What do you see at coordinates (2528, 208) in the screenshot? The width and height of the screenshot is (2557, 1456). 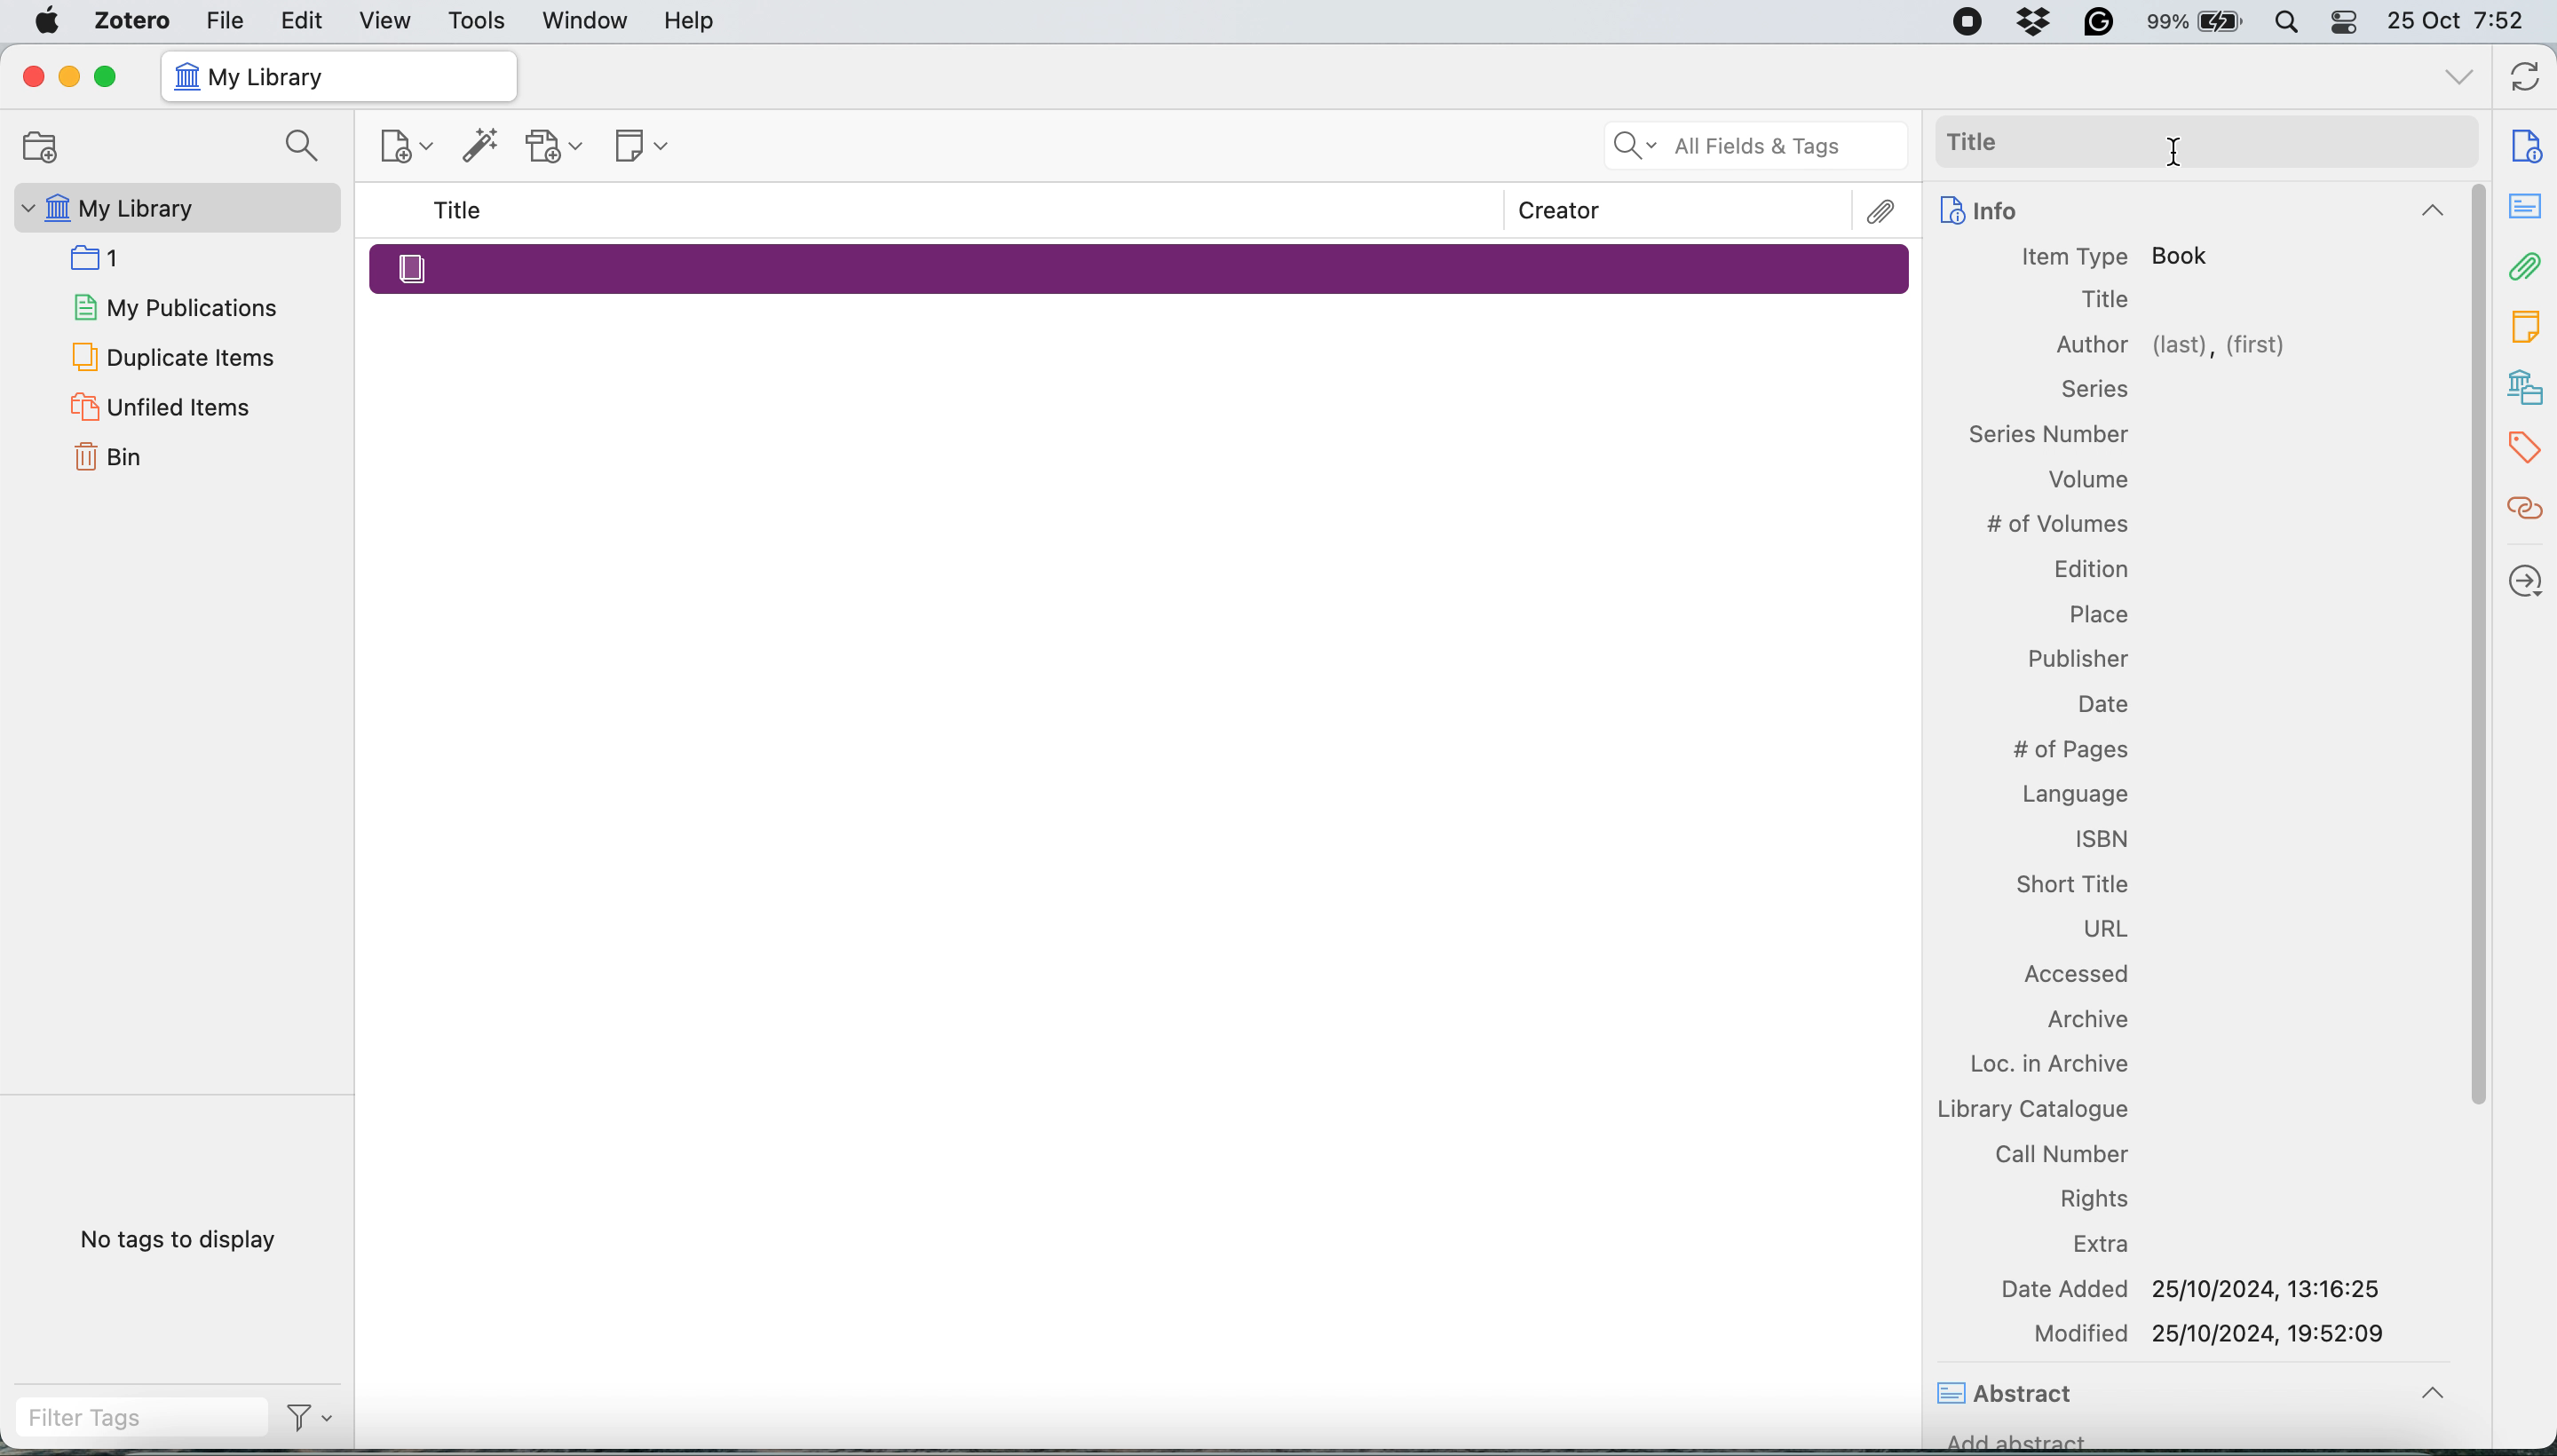 I see `notes` at bounding box center [2528, 208].